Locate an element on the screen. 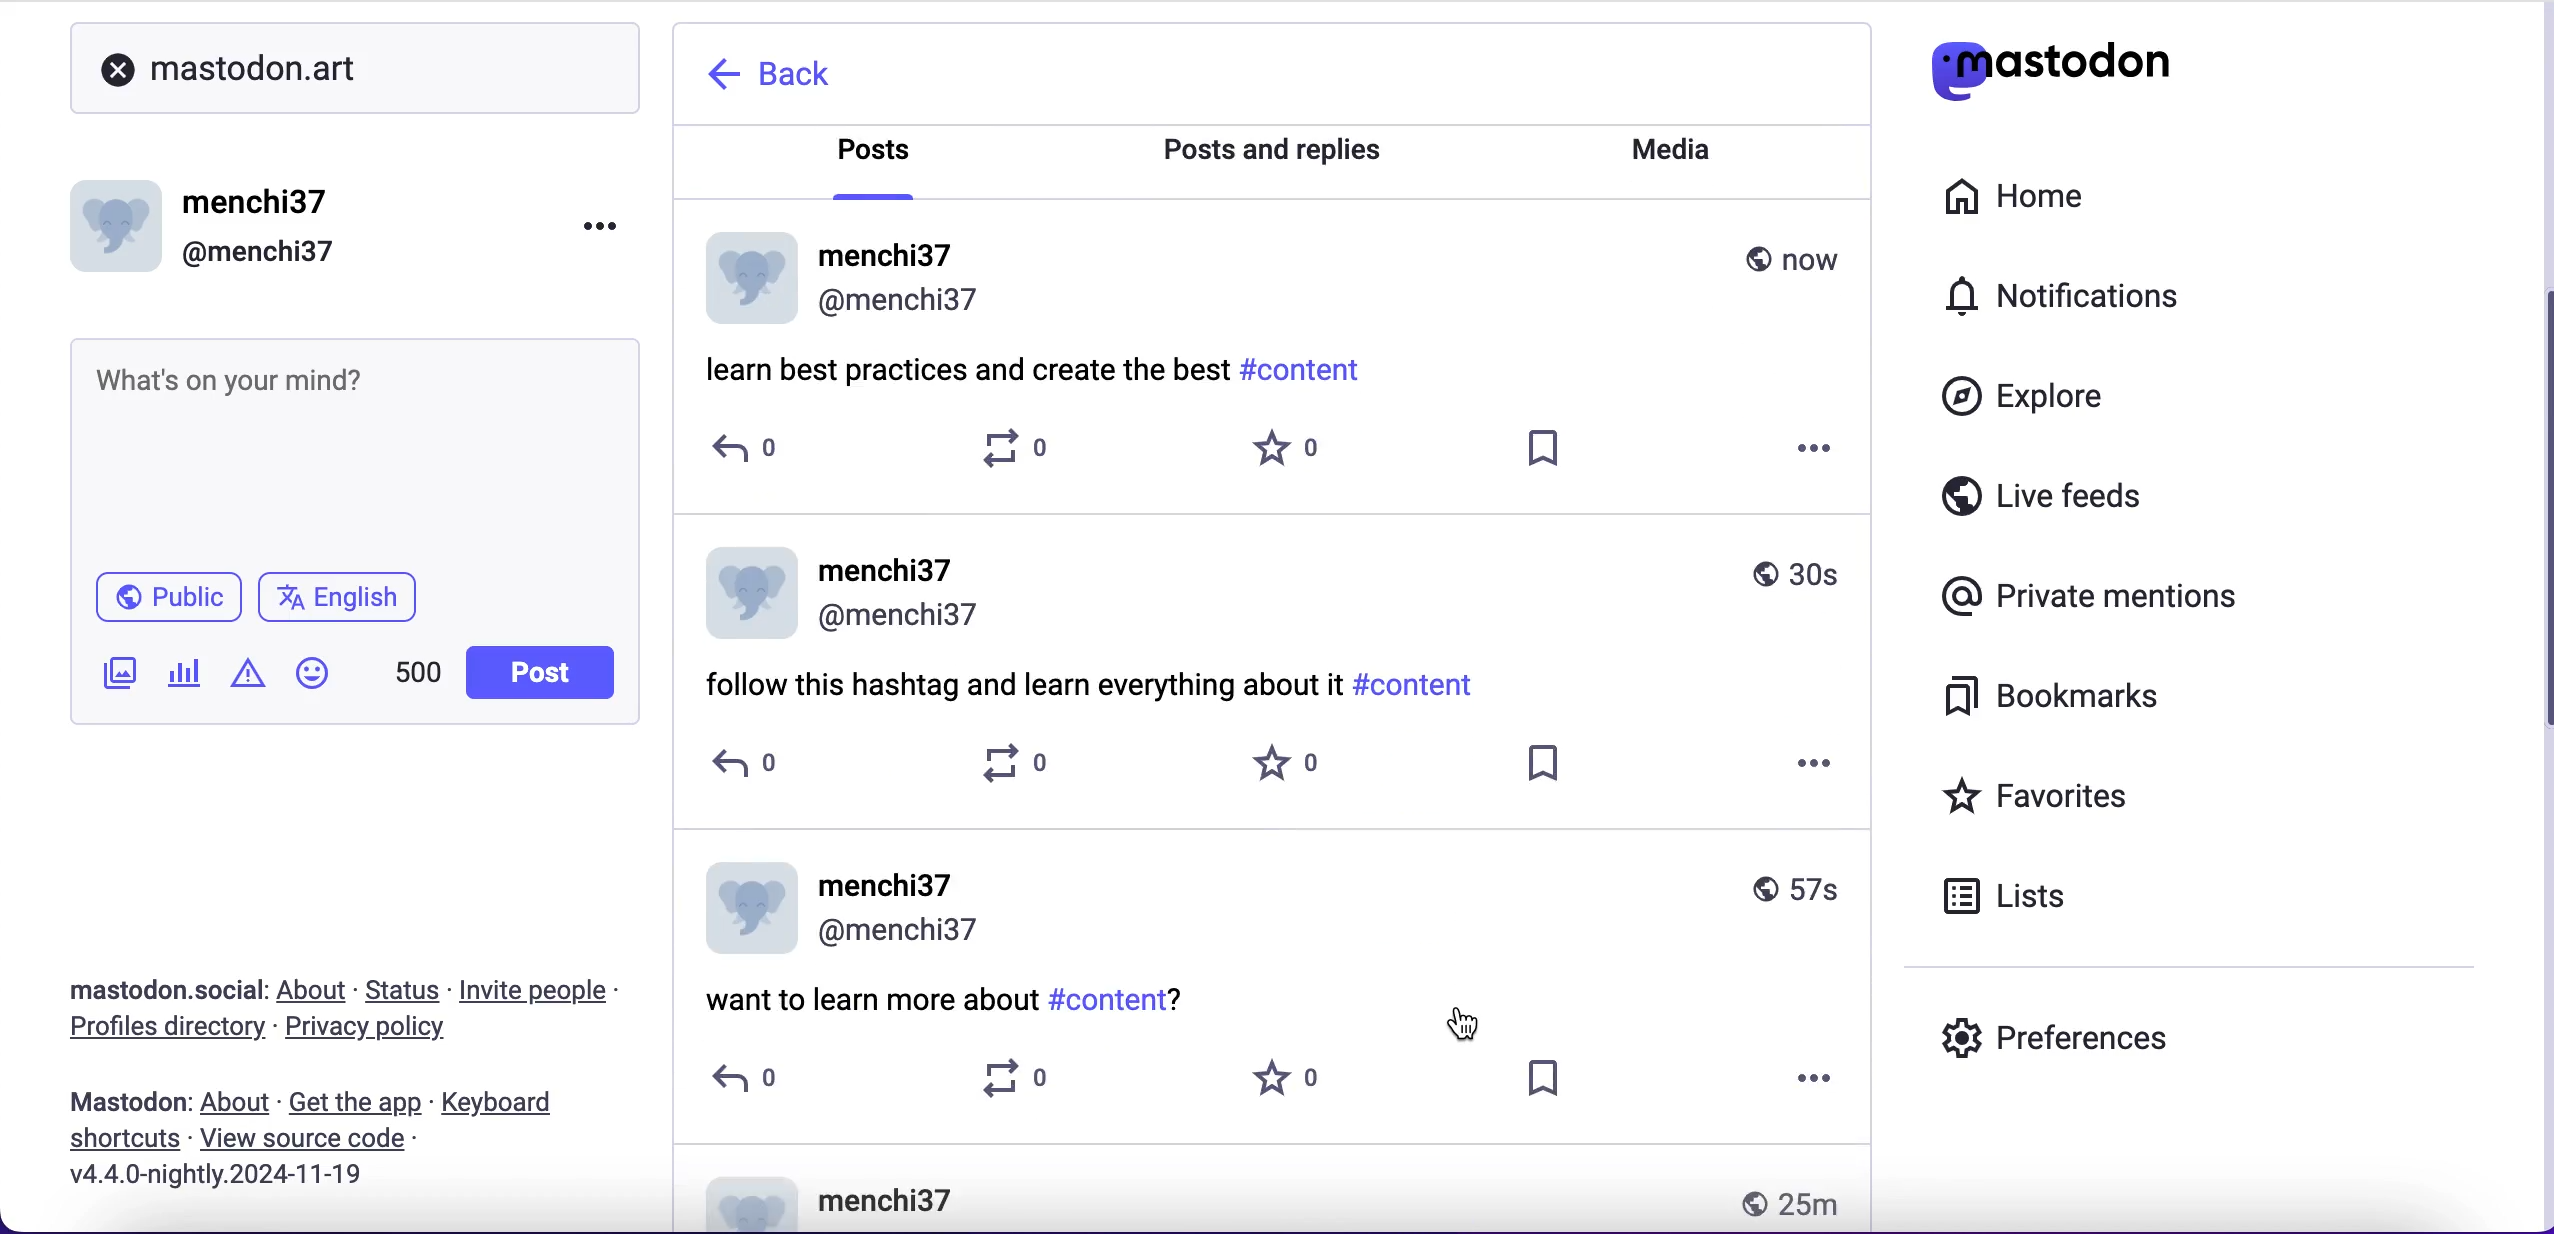 Image resolution: width=2554 pixels, height=1234 pixels. options is located at coordinates (1810, 762).